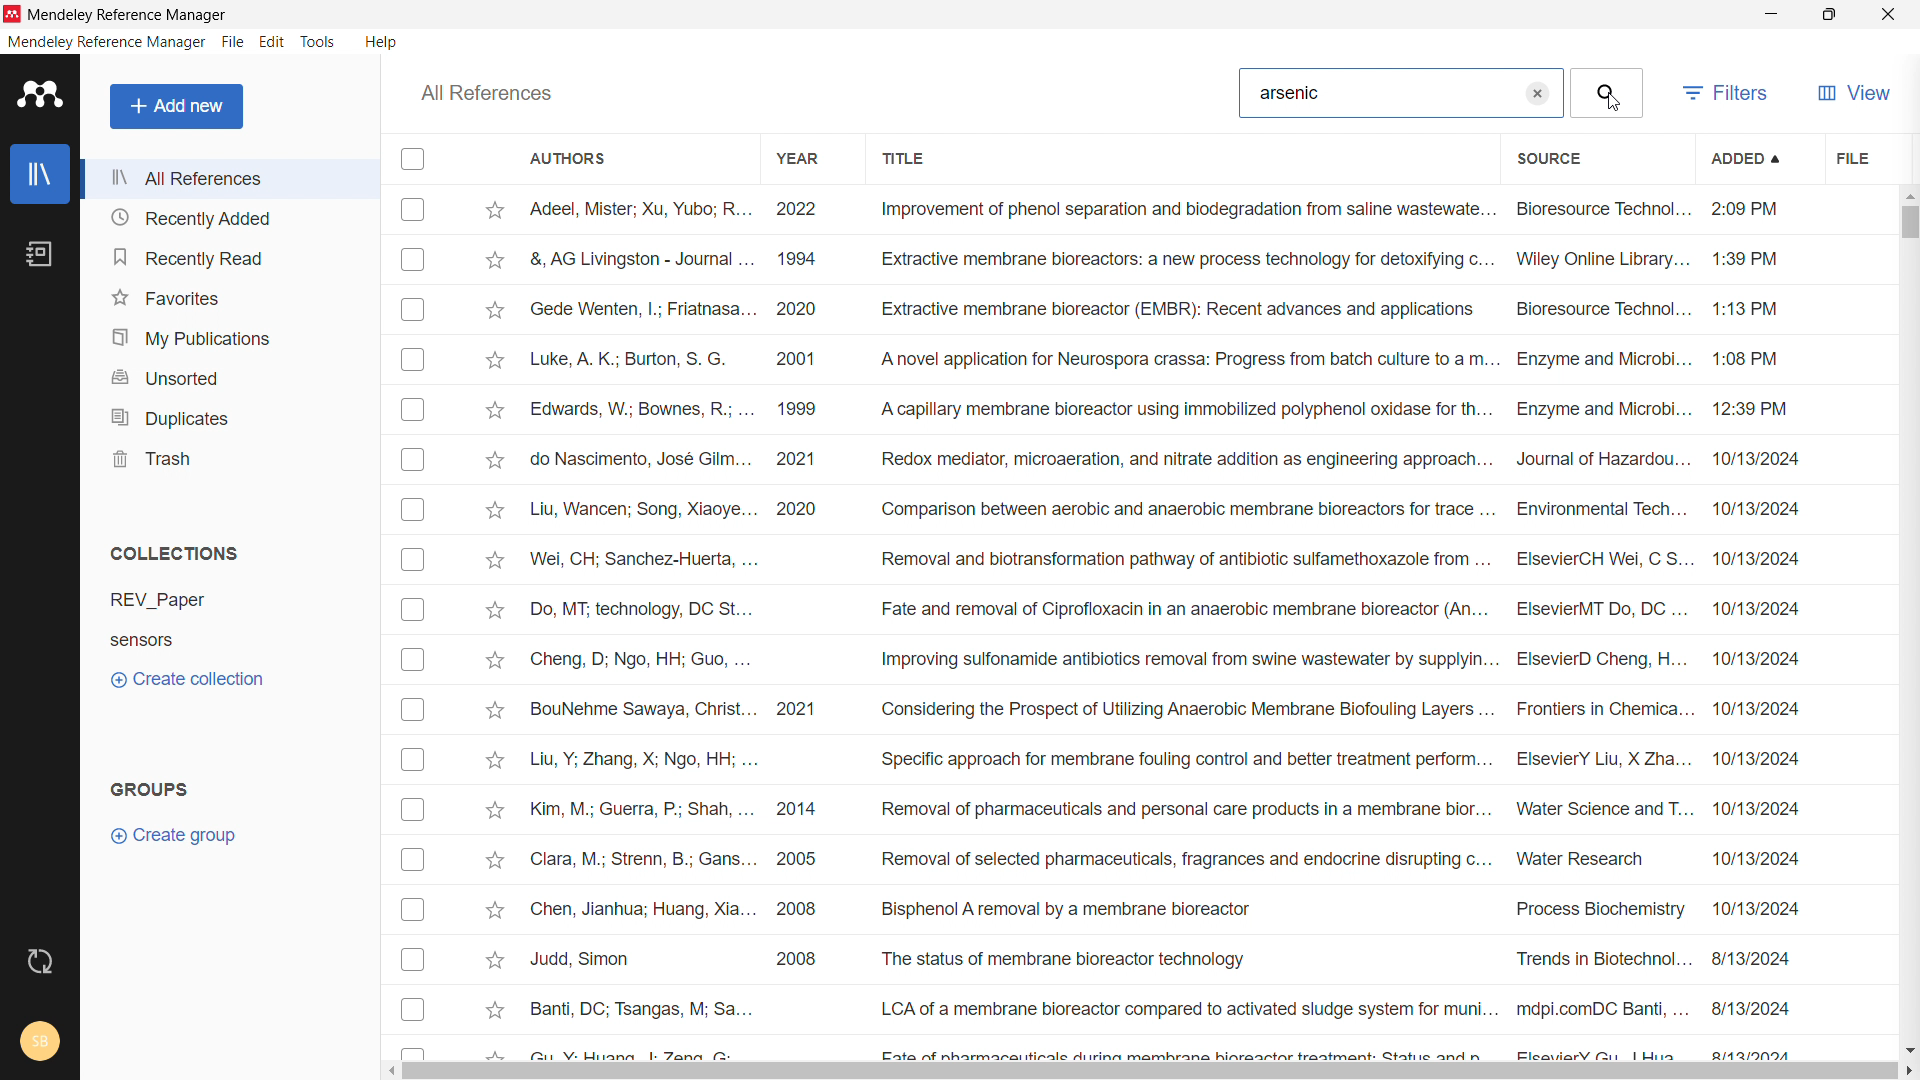 The image size is (1920, 1080). I want to click on Add to favorites, so click(492, 508).